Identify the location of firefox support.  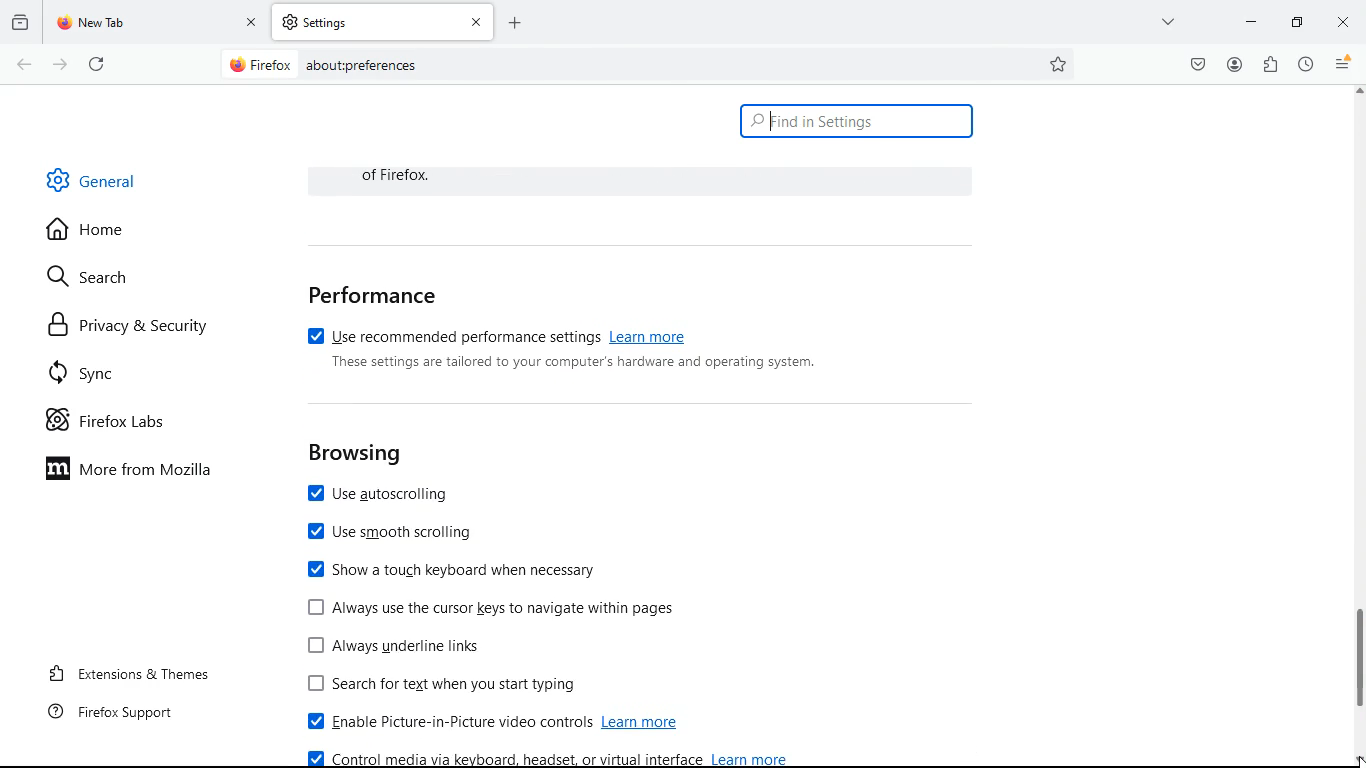
(108, 717).